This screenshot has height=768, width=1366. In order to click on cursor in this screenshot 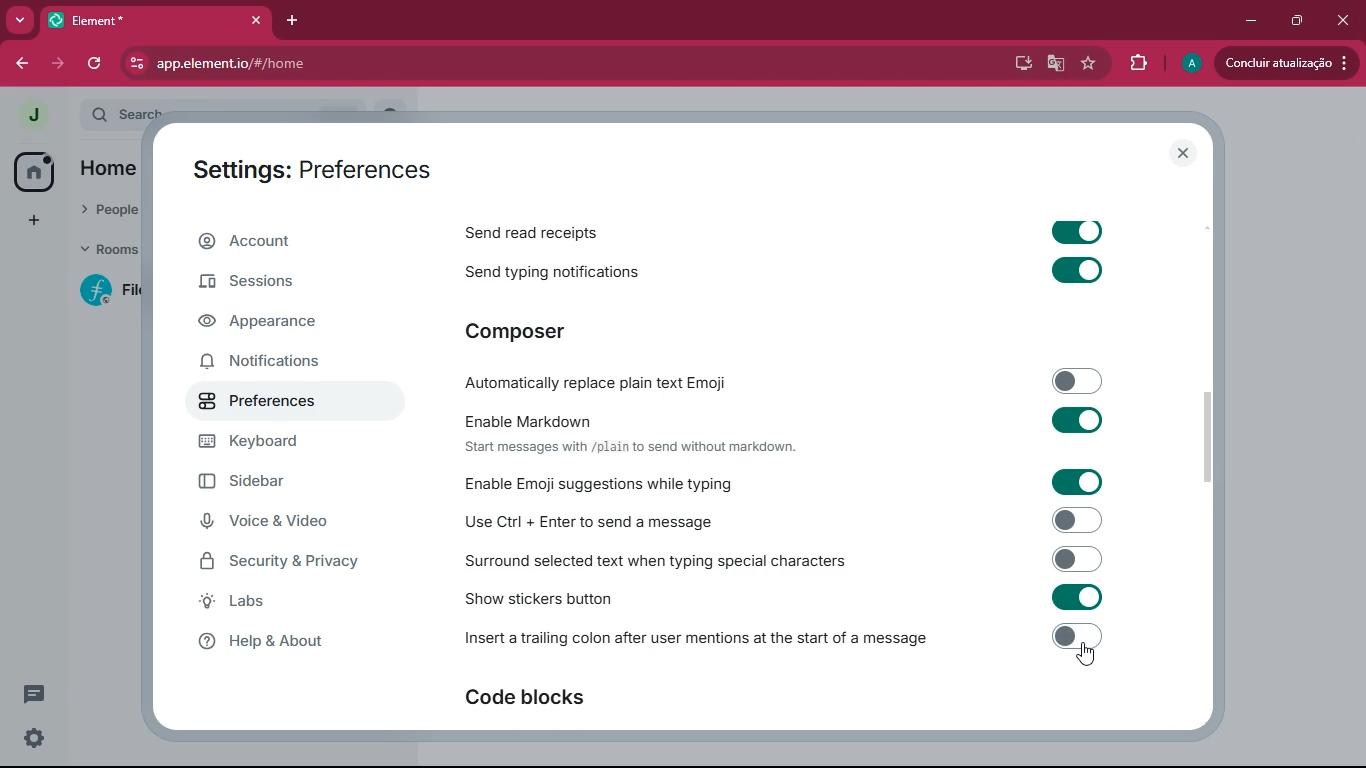, I will do `click(1090, 656)`.